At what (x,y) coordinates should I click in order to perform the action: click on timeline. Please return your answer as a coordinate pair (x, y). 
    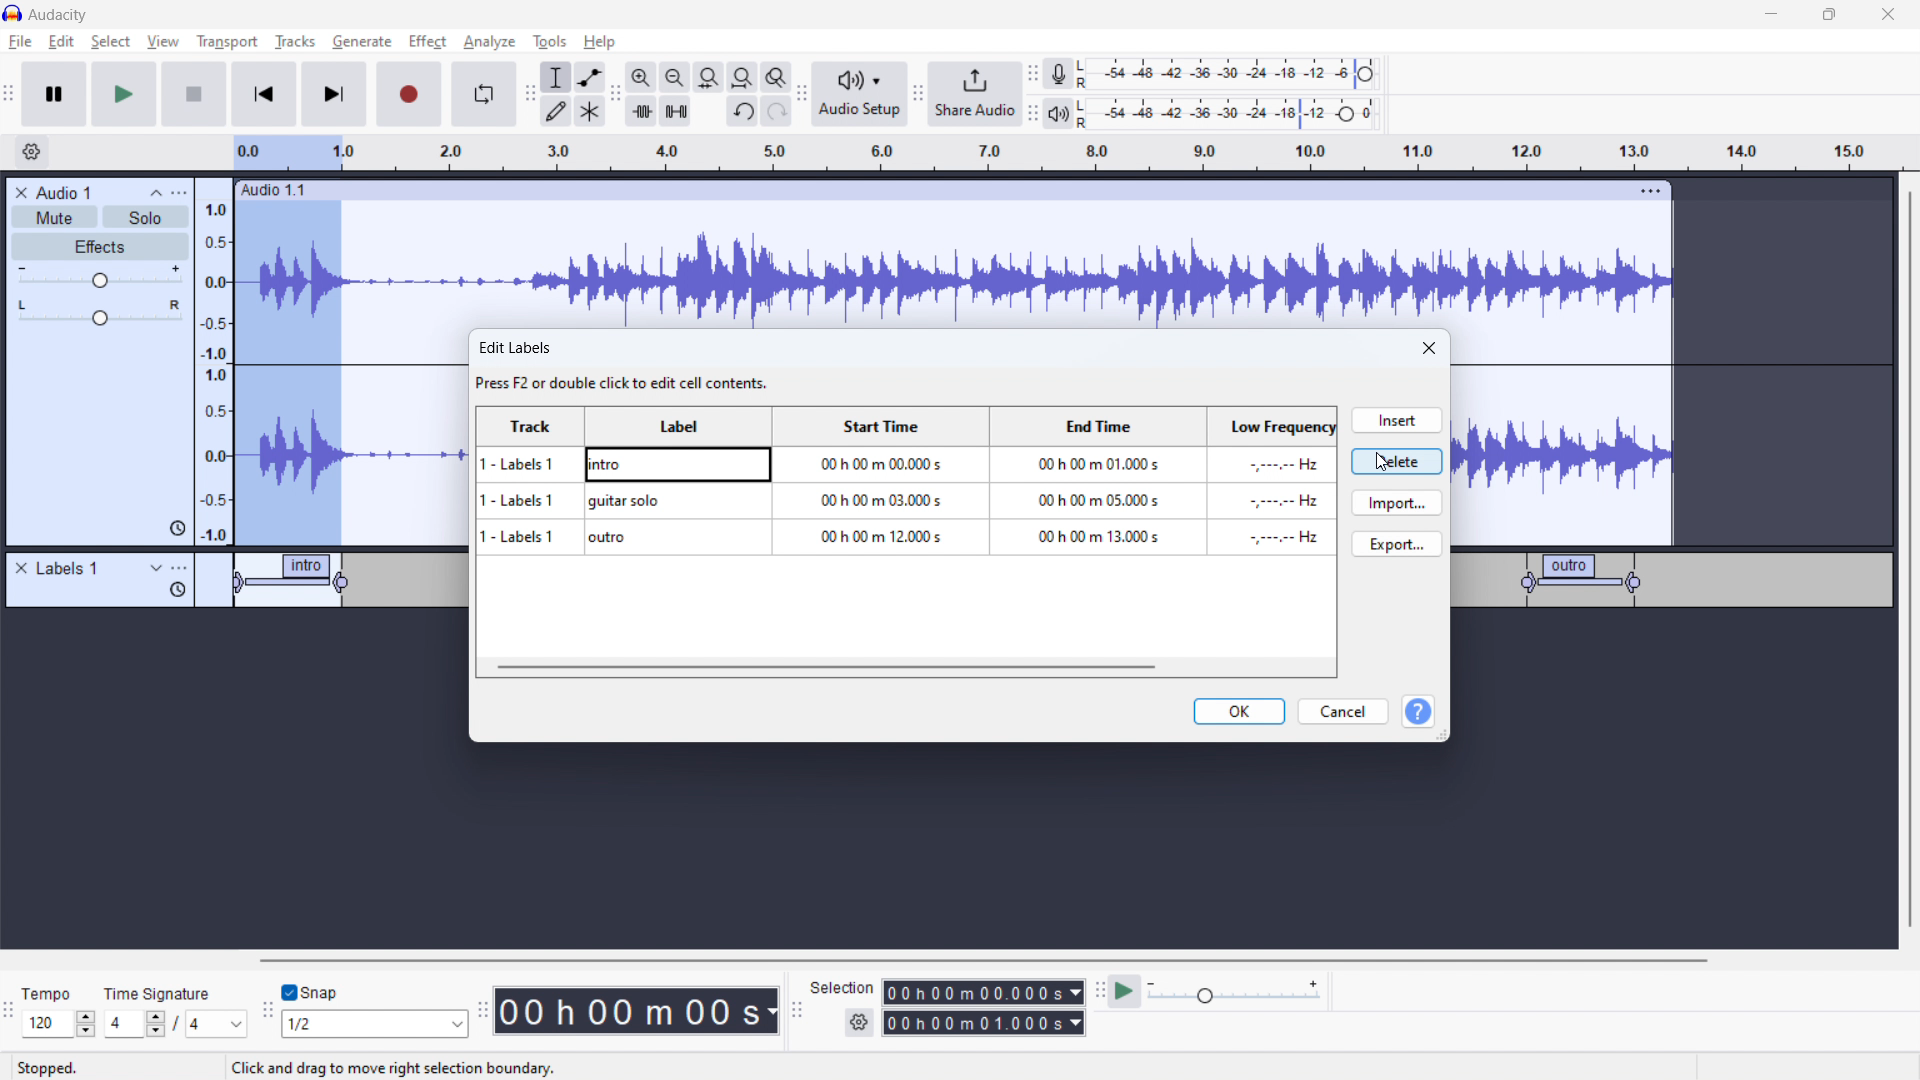
    Looking at the image, I should click on (955, 839).